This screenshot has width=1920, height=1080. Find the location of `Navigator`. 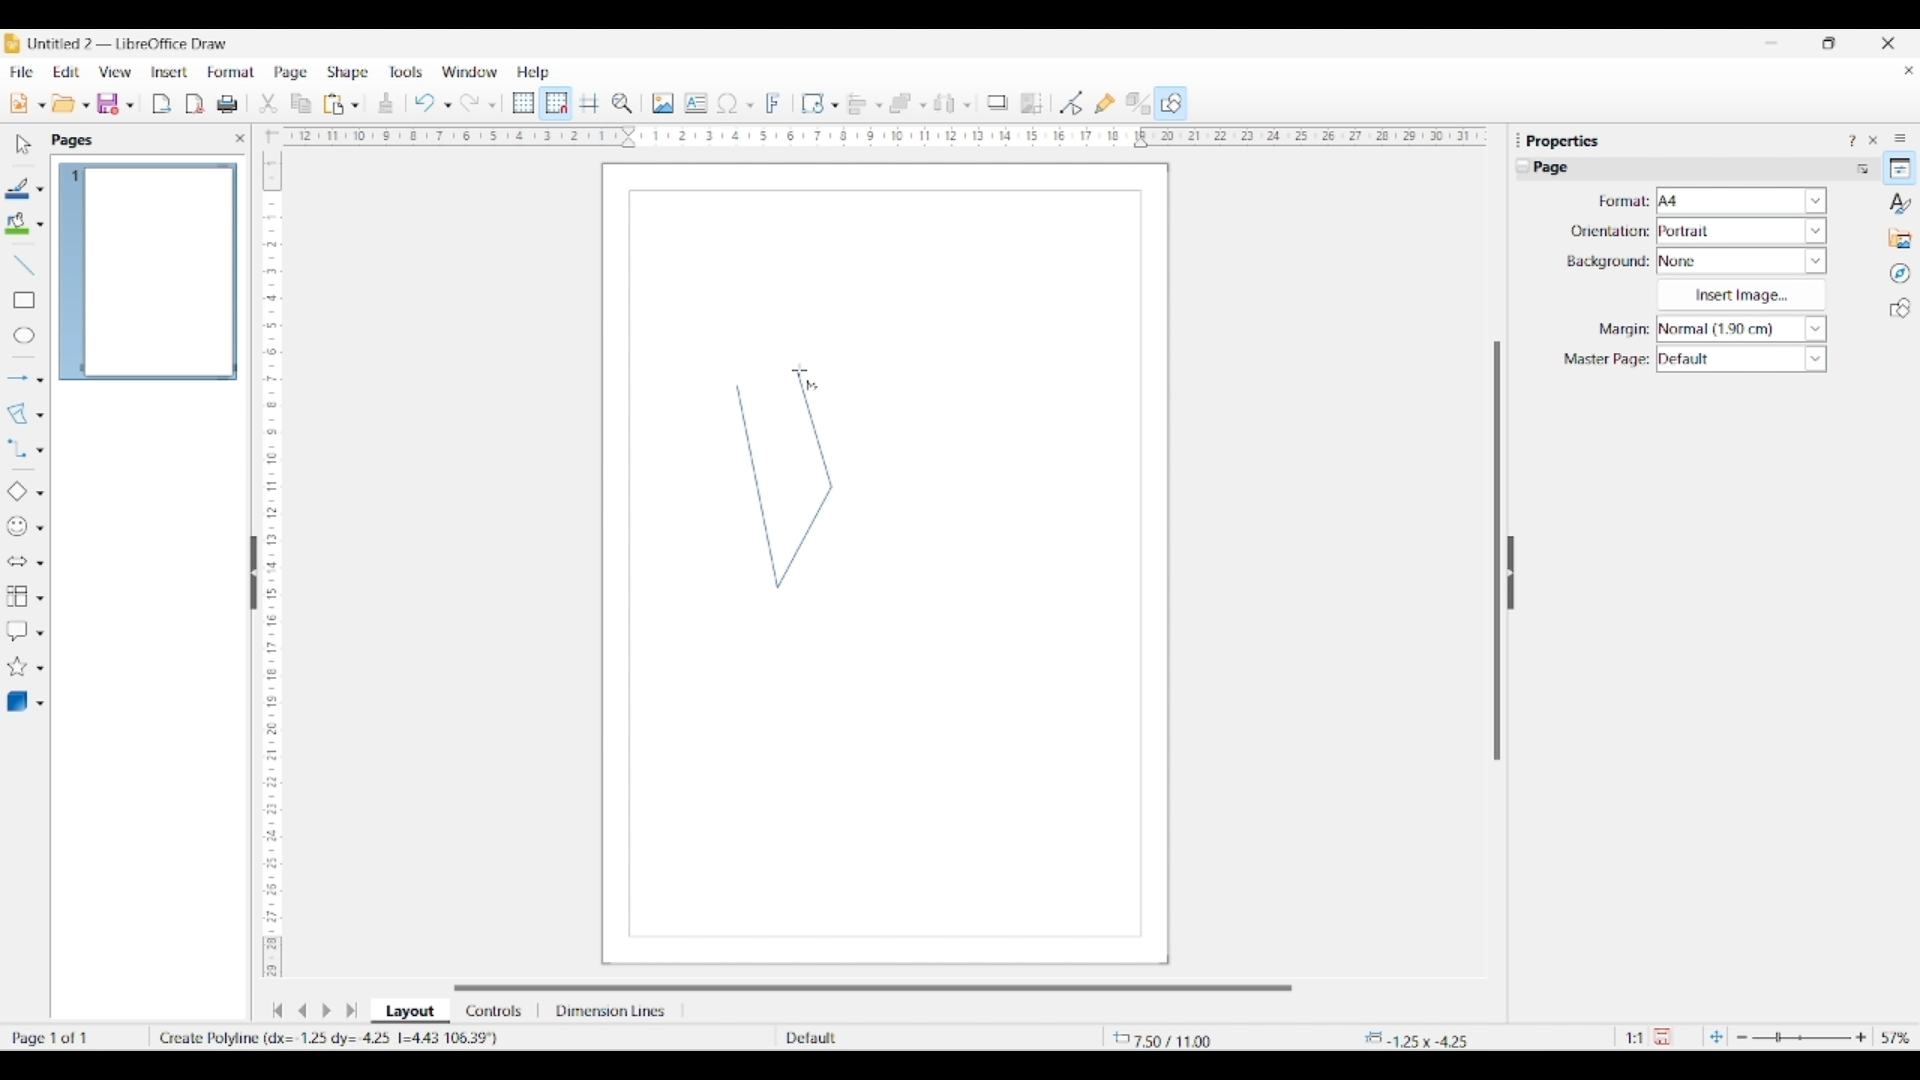

Navigator is located at coordinates (1900, 274).